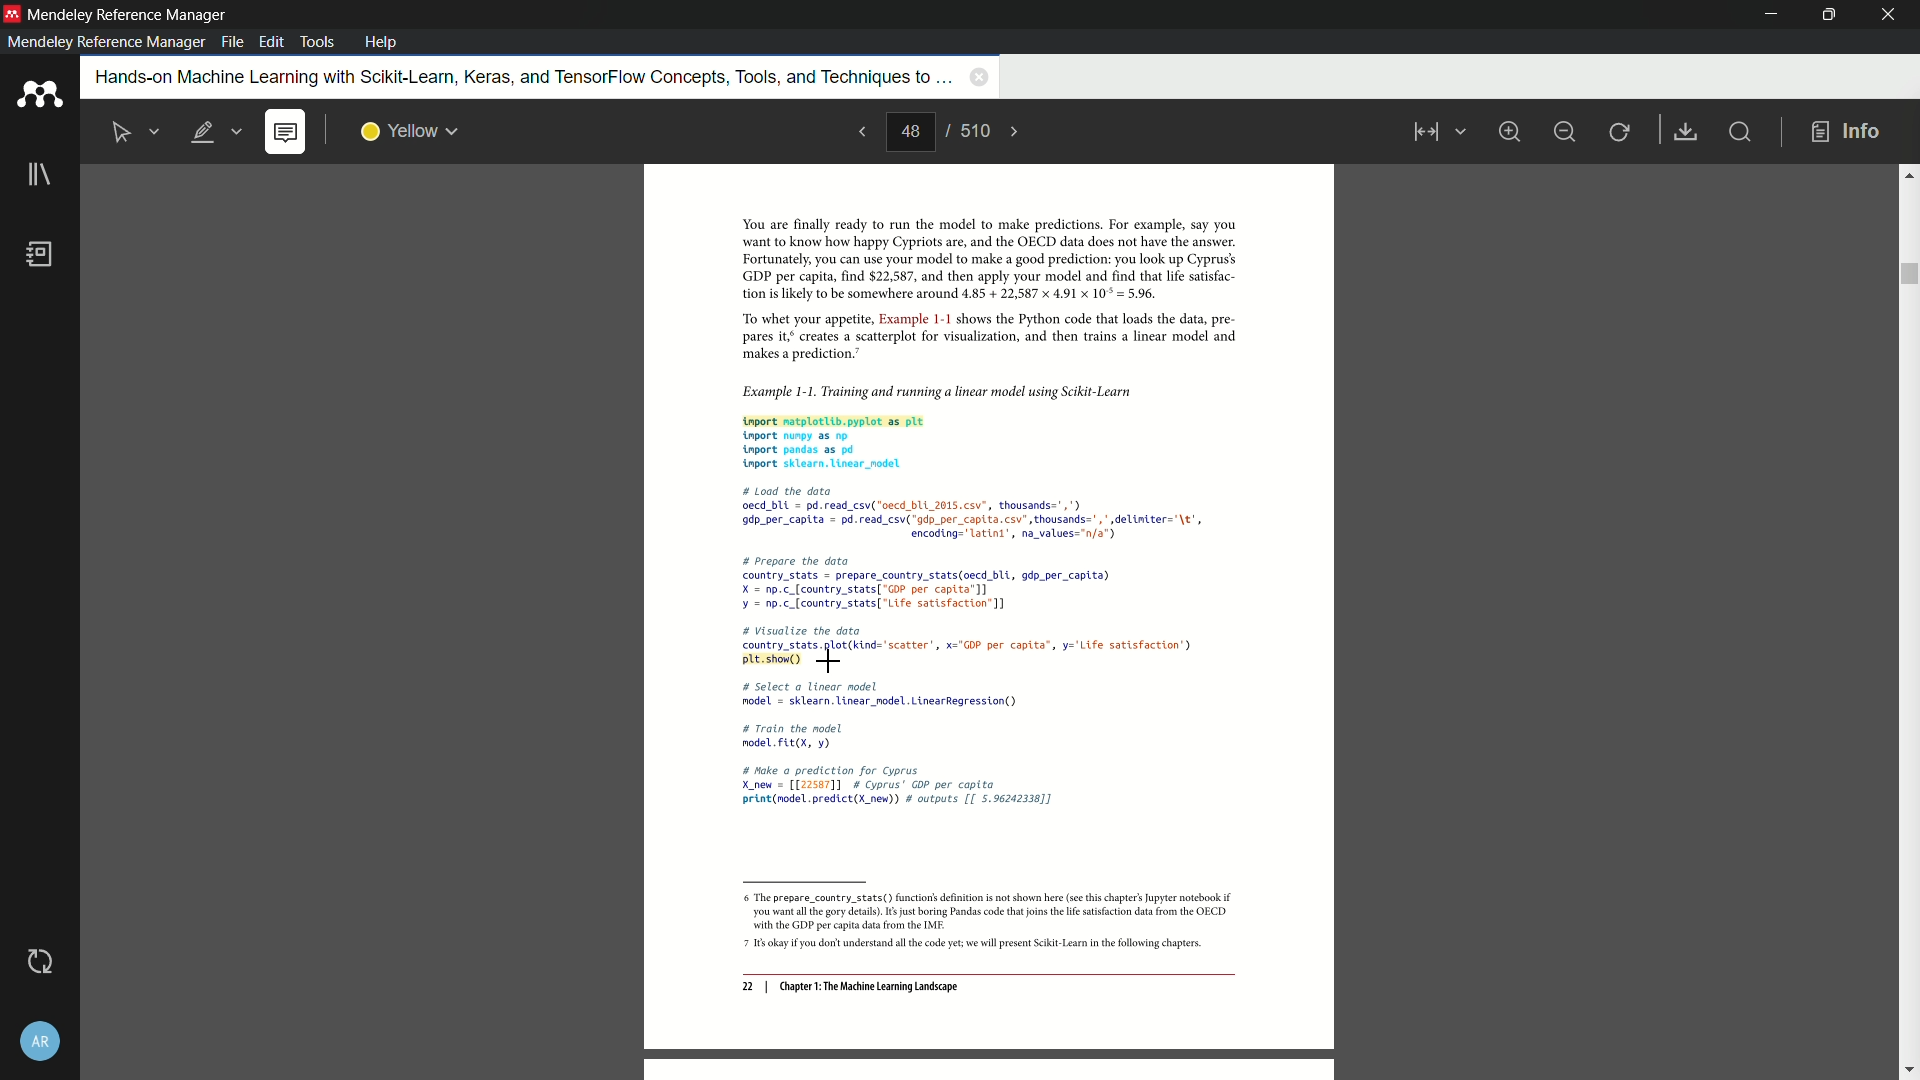 The image size is (1920, 1080). What do you see at coordinates (1016, 132) in the screenshot?
I see `next page` at bounding box center [1016, 132].